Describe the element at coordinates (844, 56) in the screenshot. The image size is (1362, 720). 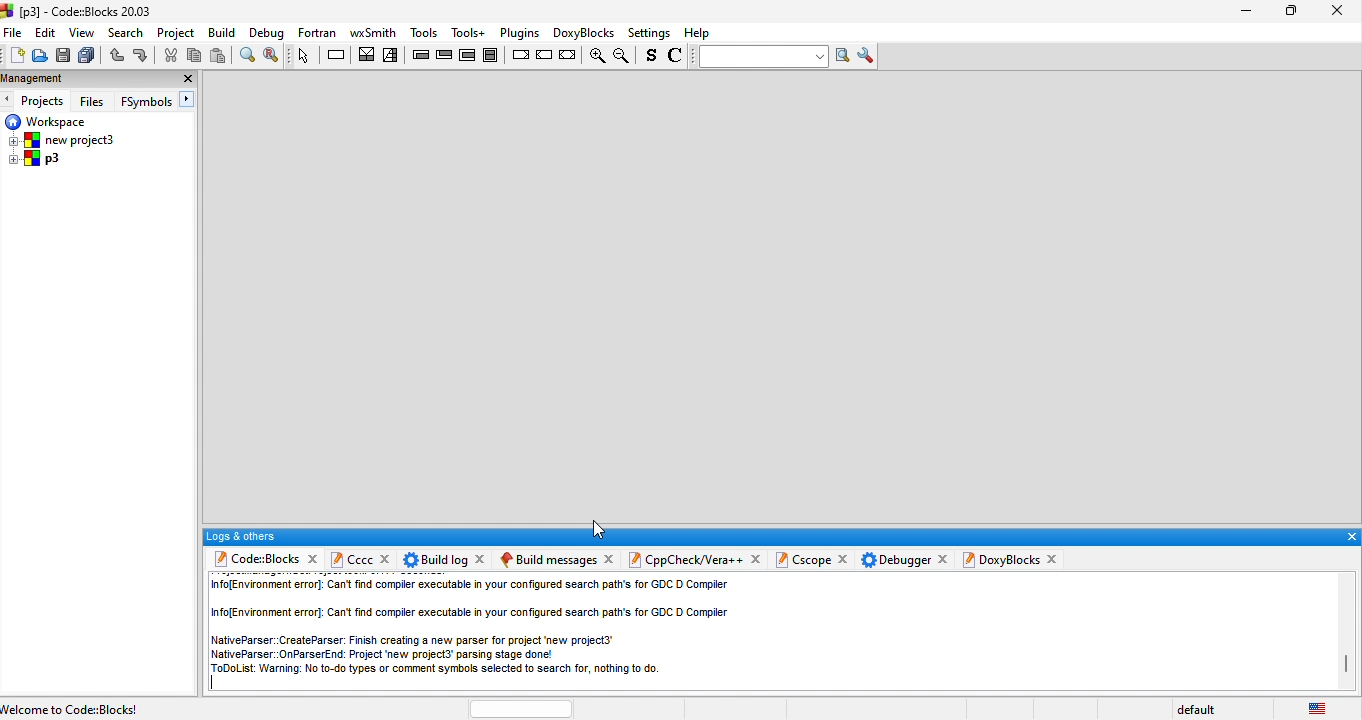
I see `run search` at that location.